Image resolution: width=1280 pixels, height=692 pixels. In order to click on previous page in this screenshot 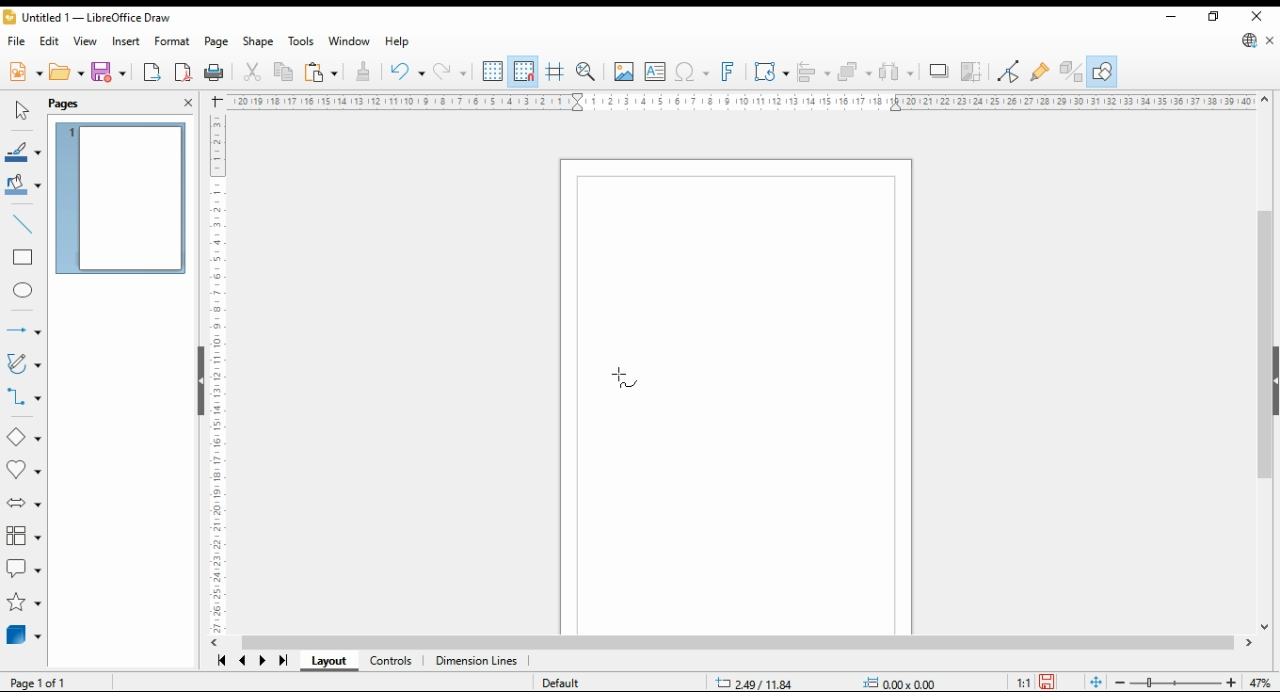, I will do `click(242, 661)`.